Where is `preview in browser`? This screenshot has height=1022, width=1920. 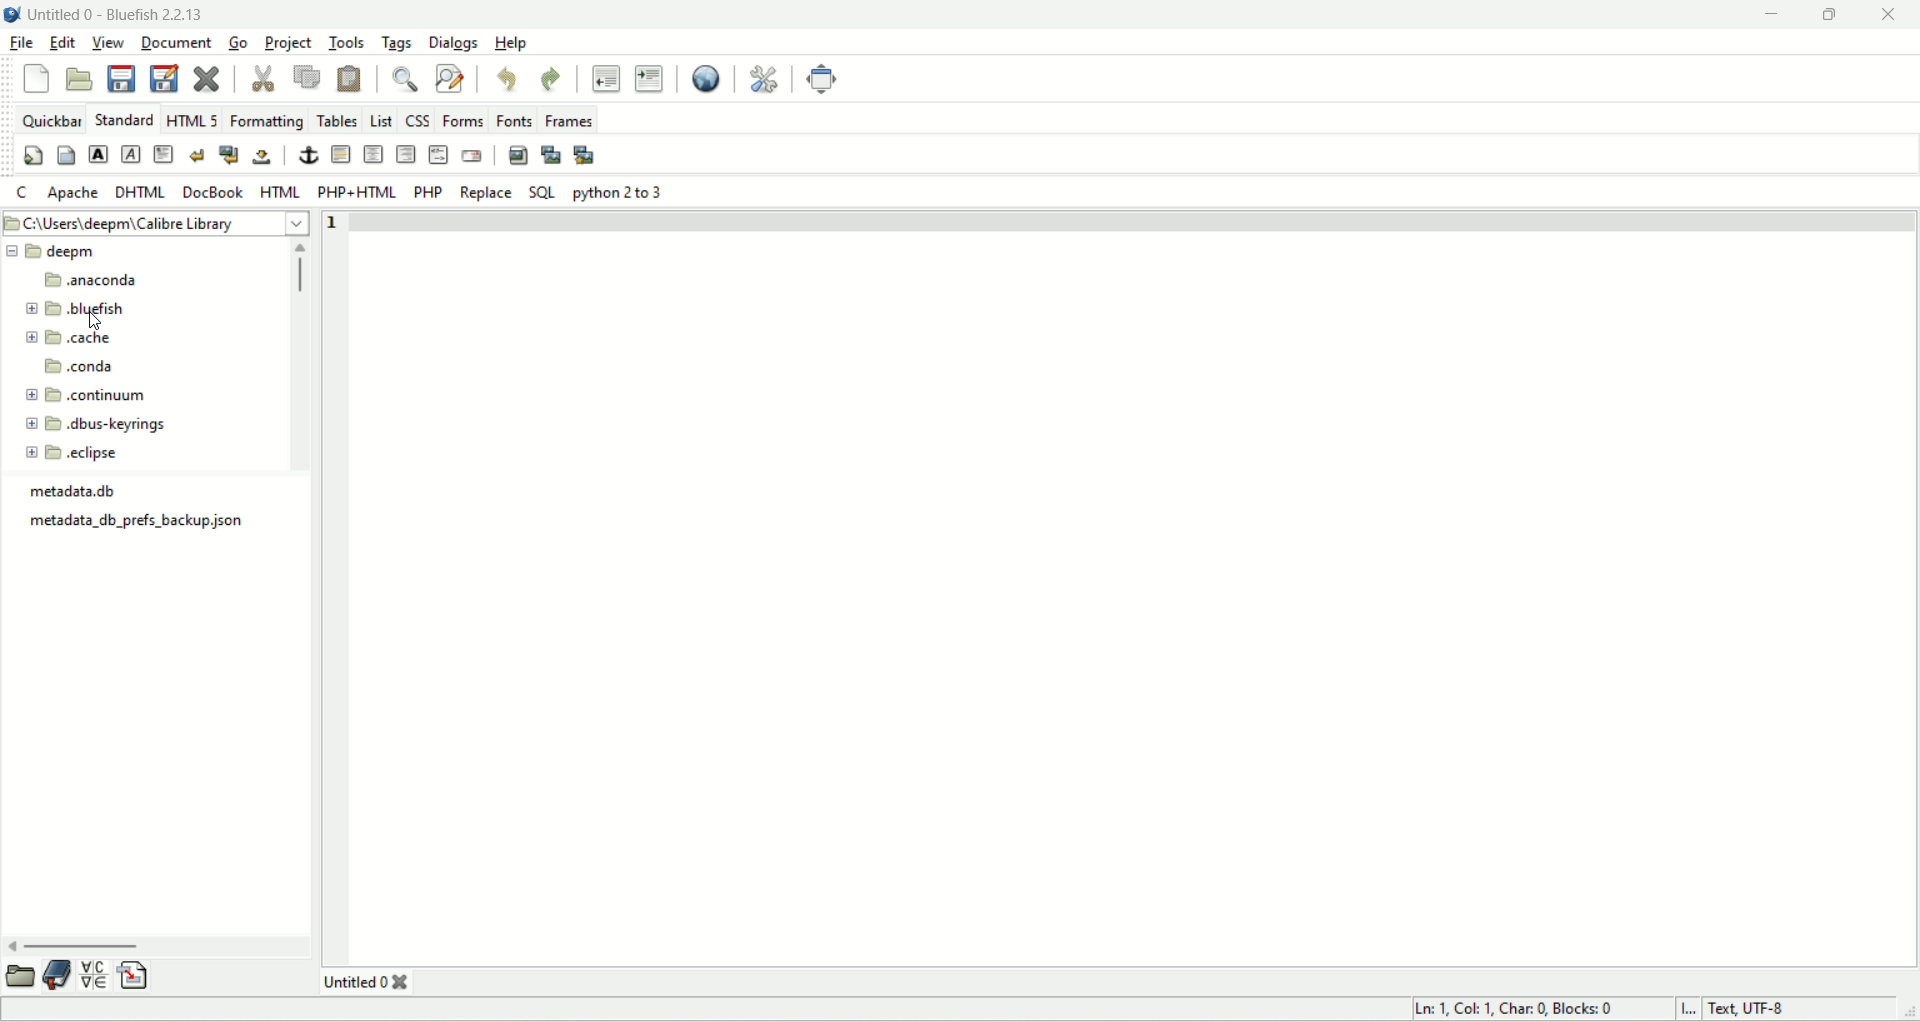
preview in browser is located at coordinates (707, 79).